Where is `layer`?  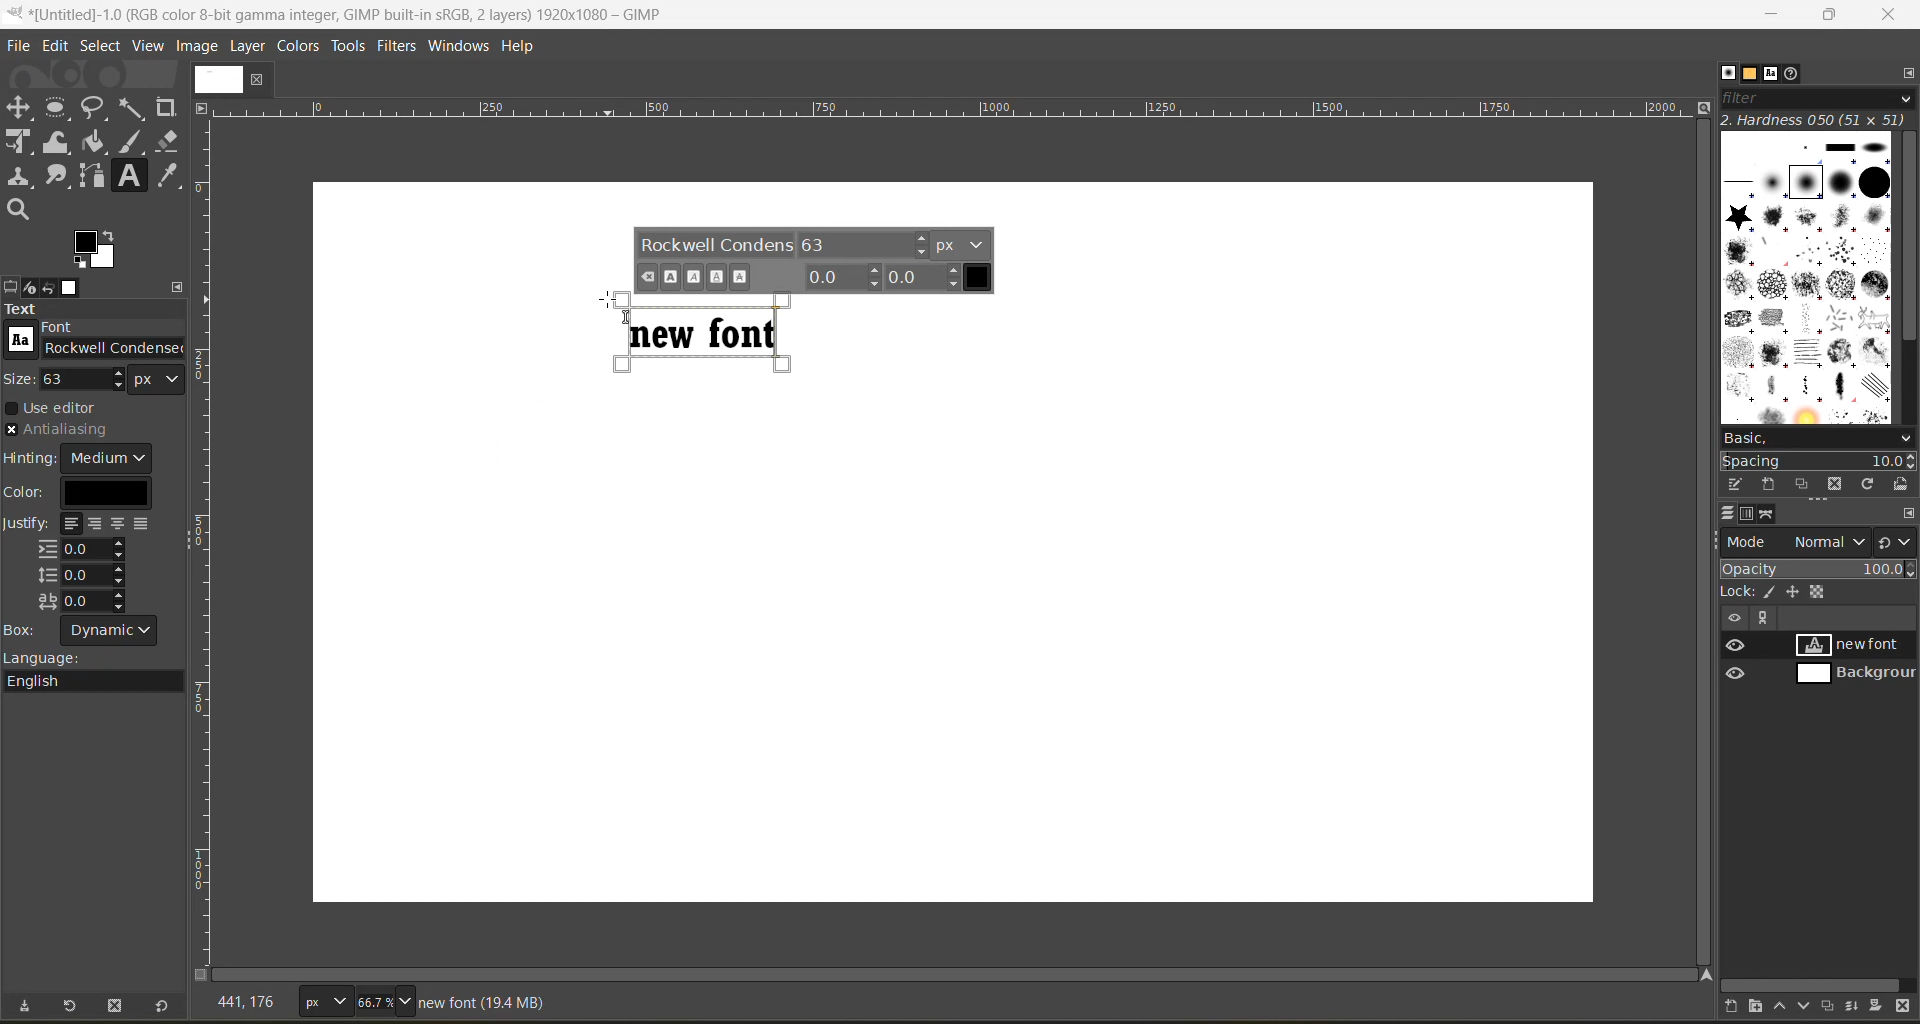
layer is located at coordinates (249, 46).